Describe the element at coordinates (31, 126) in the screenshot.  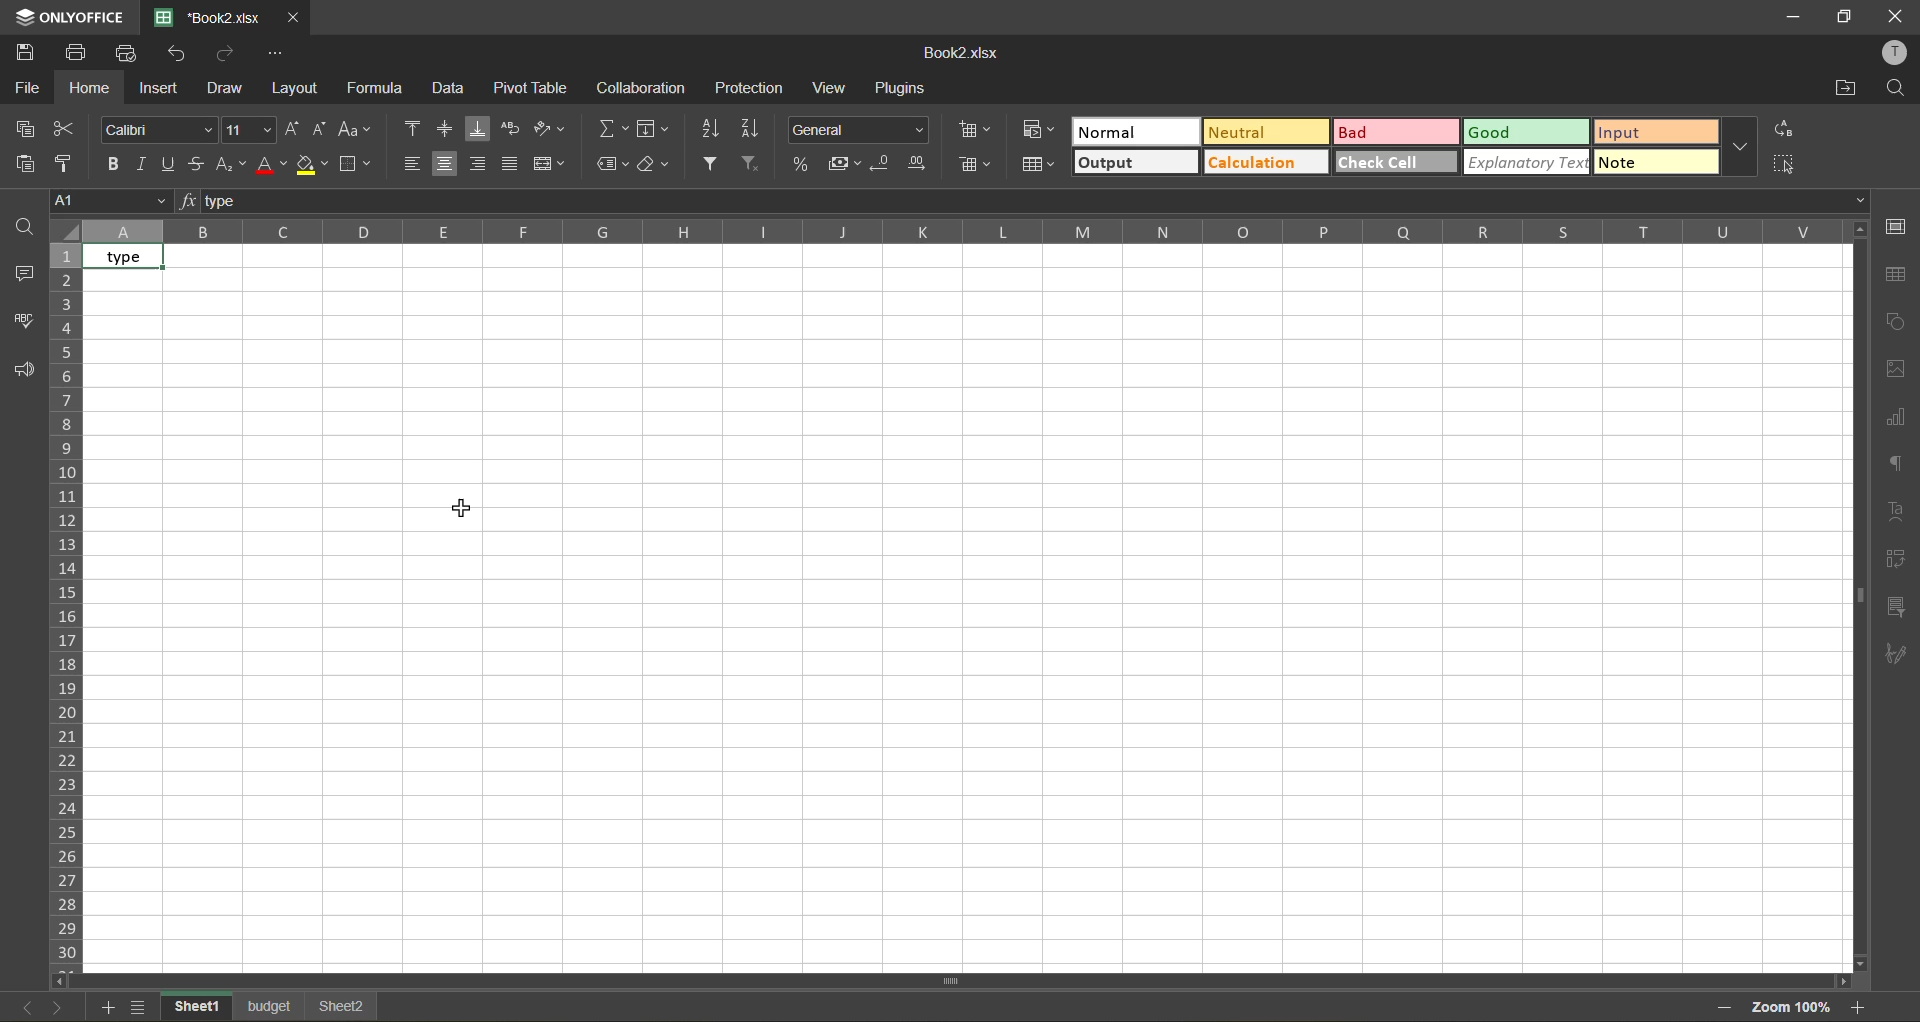
I see `copy` at that location.